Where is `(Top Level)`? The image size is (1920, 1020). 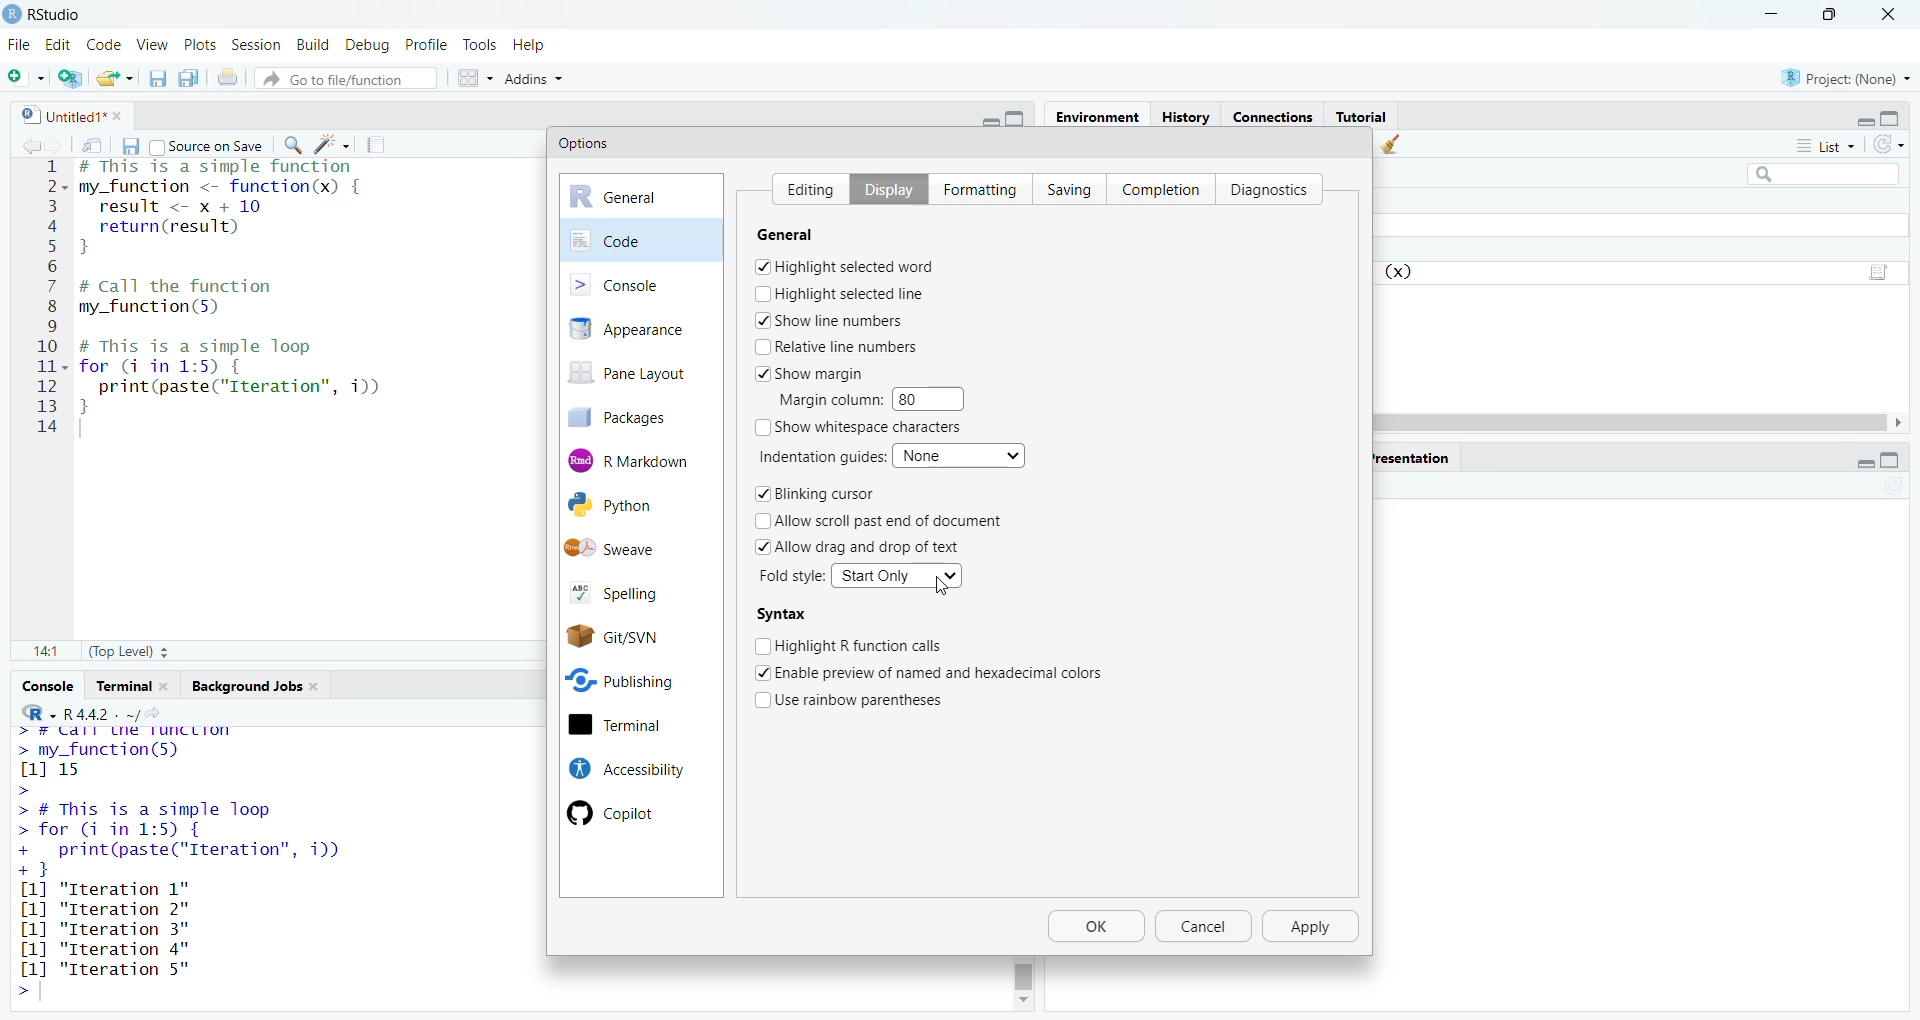
(Top Level) is located at coordinates (126, 654).